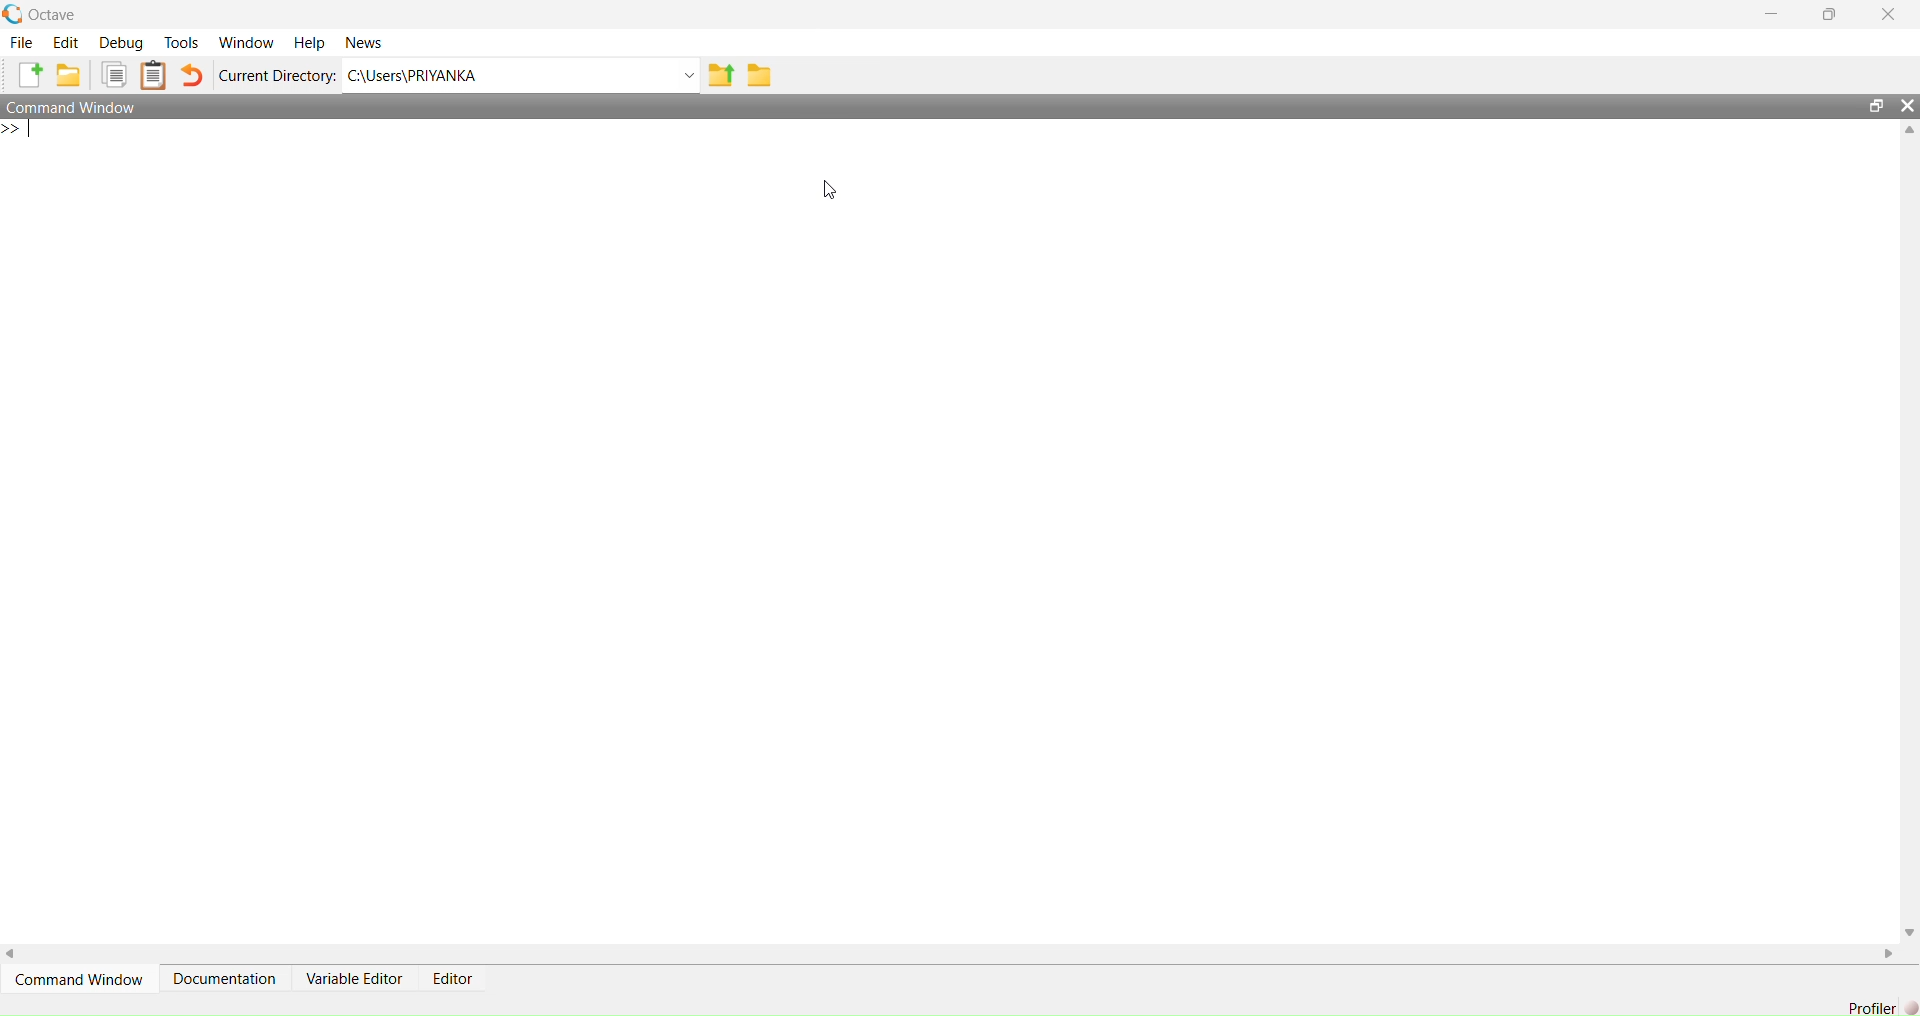  Describe the element at coordinates (66, 42) in the screenshot. I see `Edit` at that location.